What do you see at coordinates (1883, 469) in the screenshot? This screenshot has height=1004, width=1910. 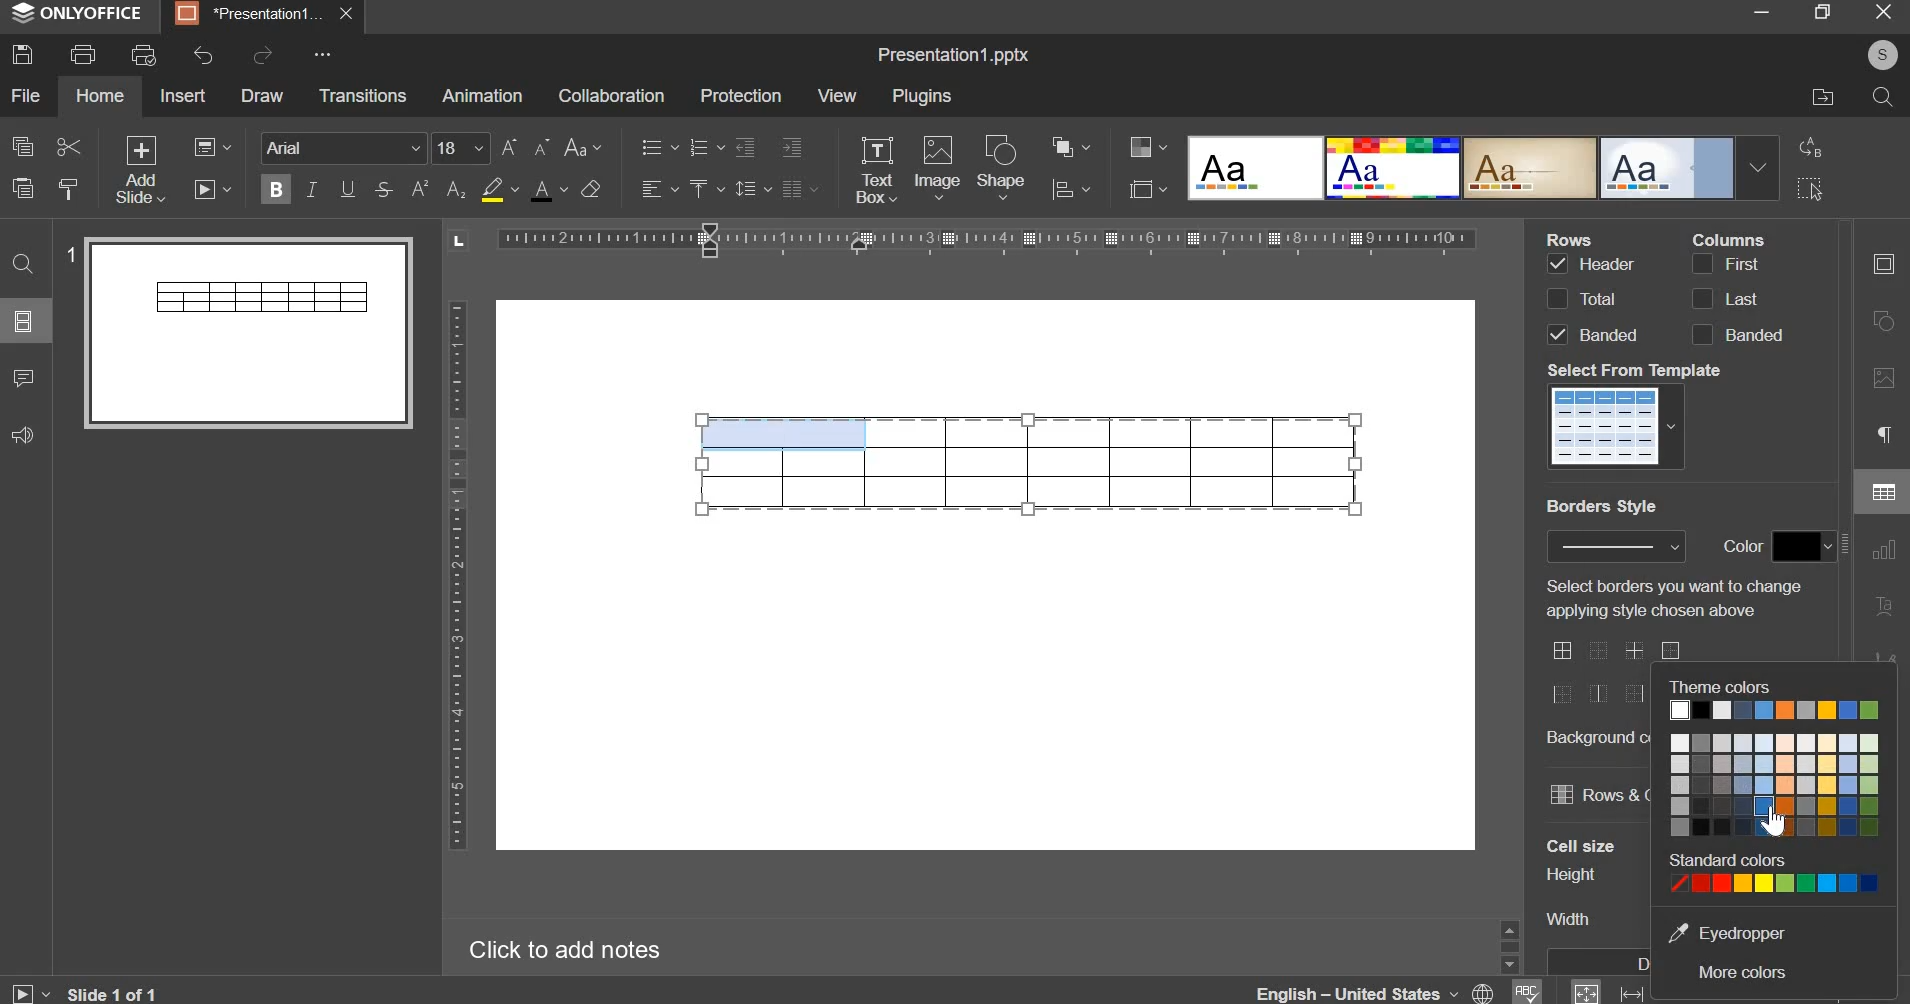 I see `right side menu` at bounding box center [1883, 469].